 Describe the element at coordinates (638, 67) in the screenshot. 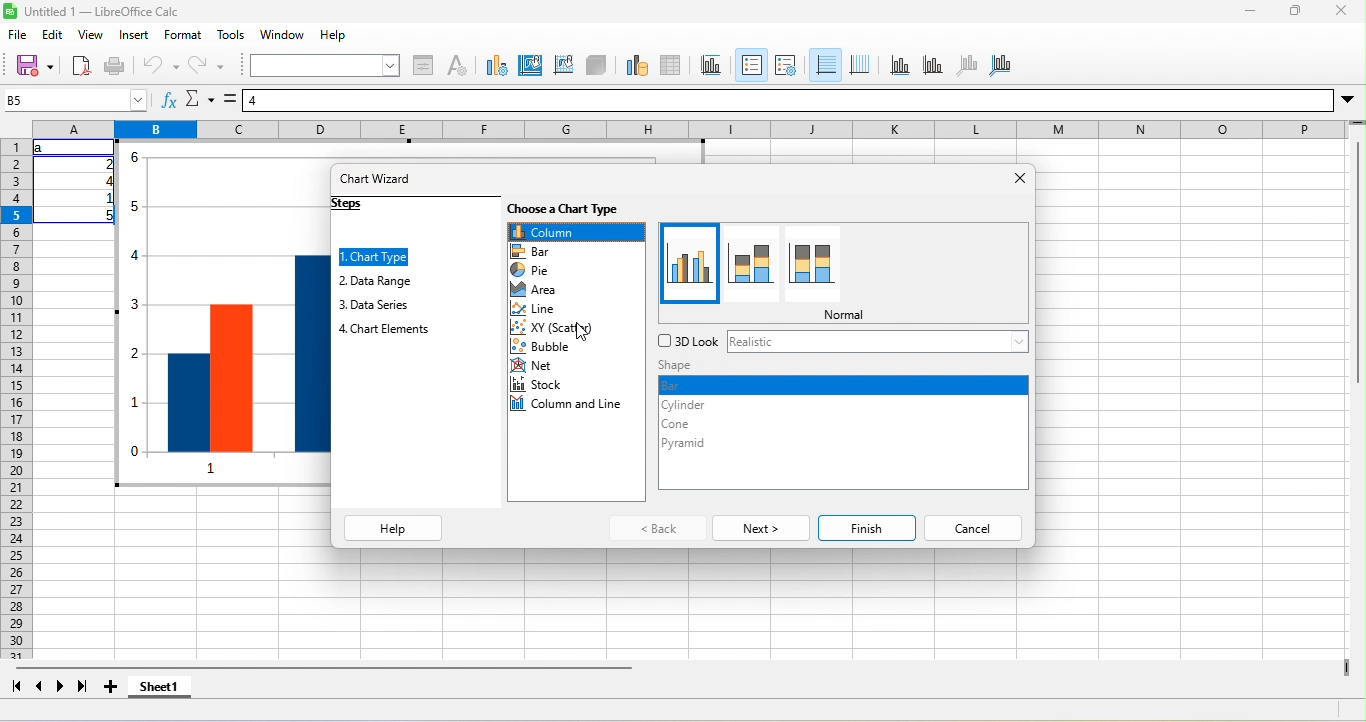

I see `data range` at that location.